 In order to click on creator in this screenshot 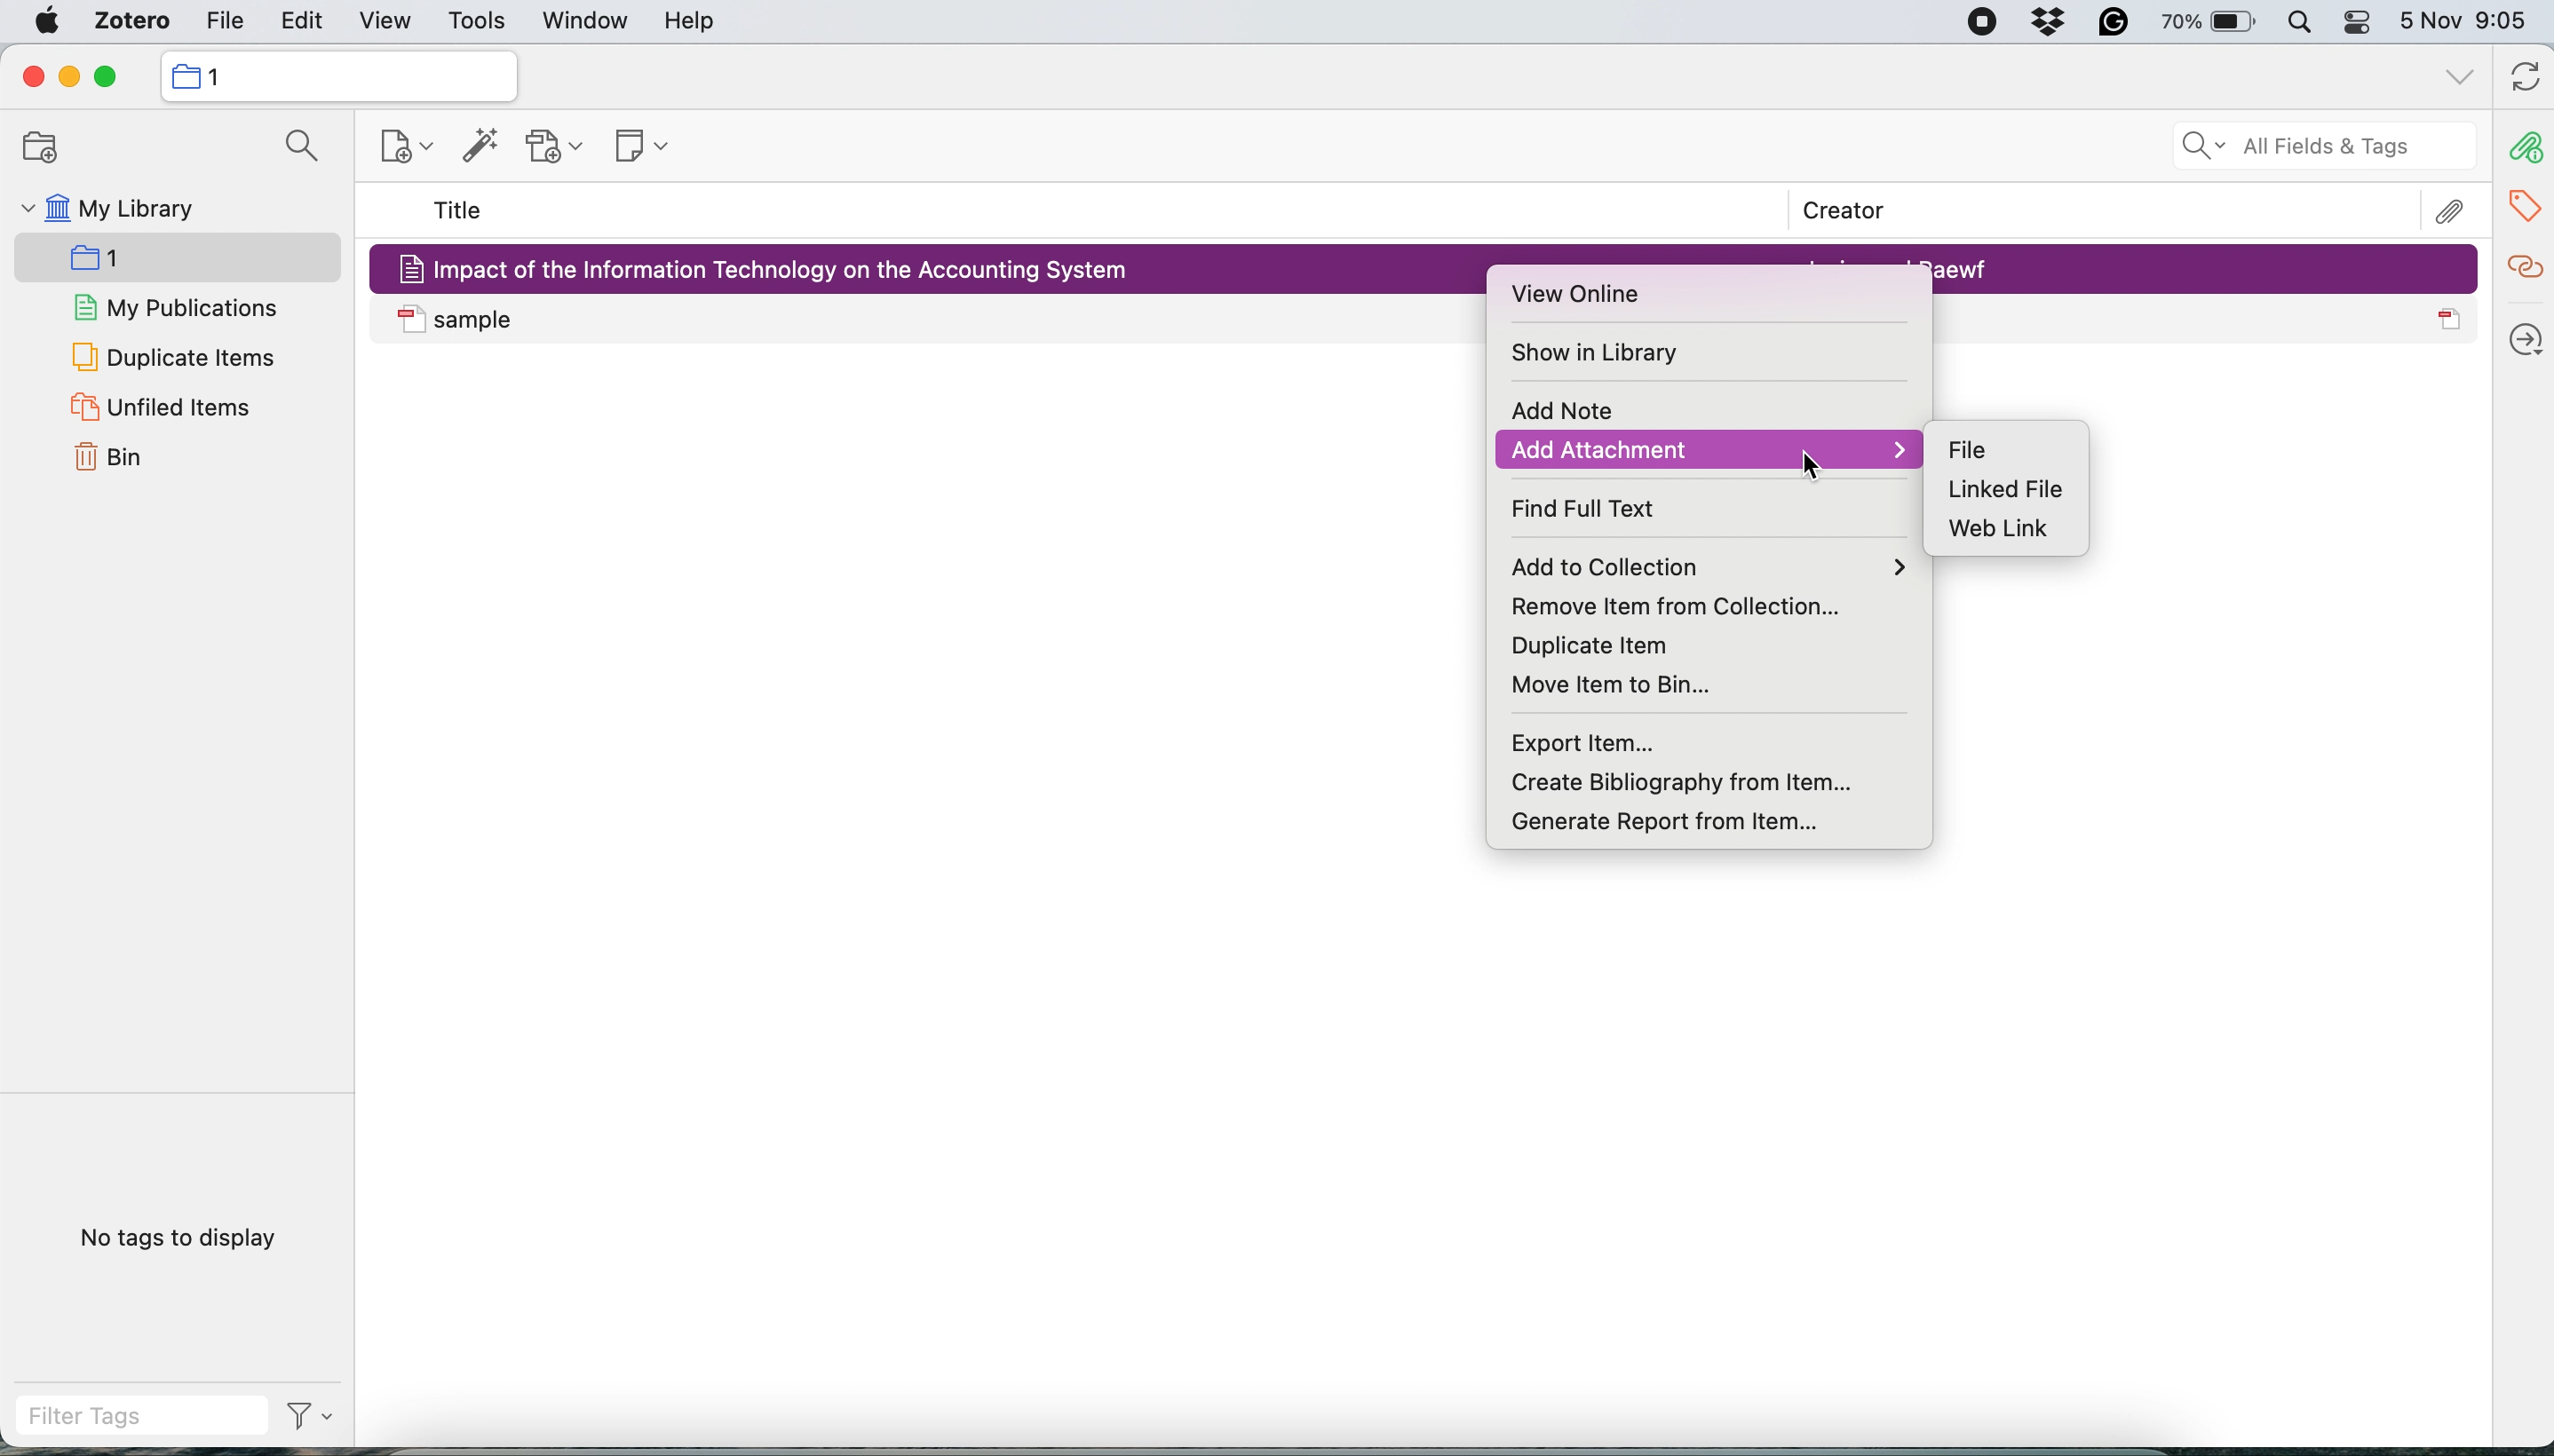, I will do `click(1831, 212)`.